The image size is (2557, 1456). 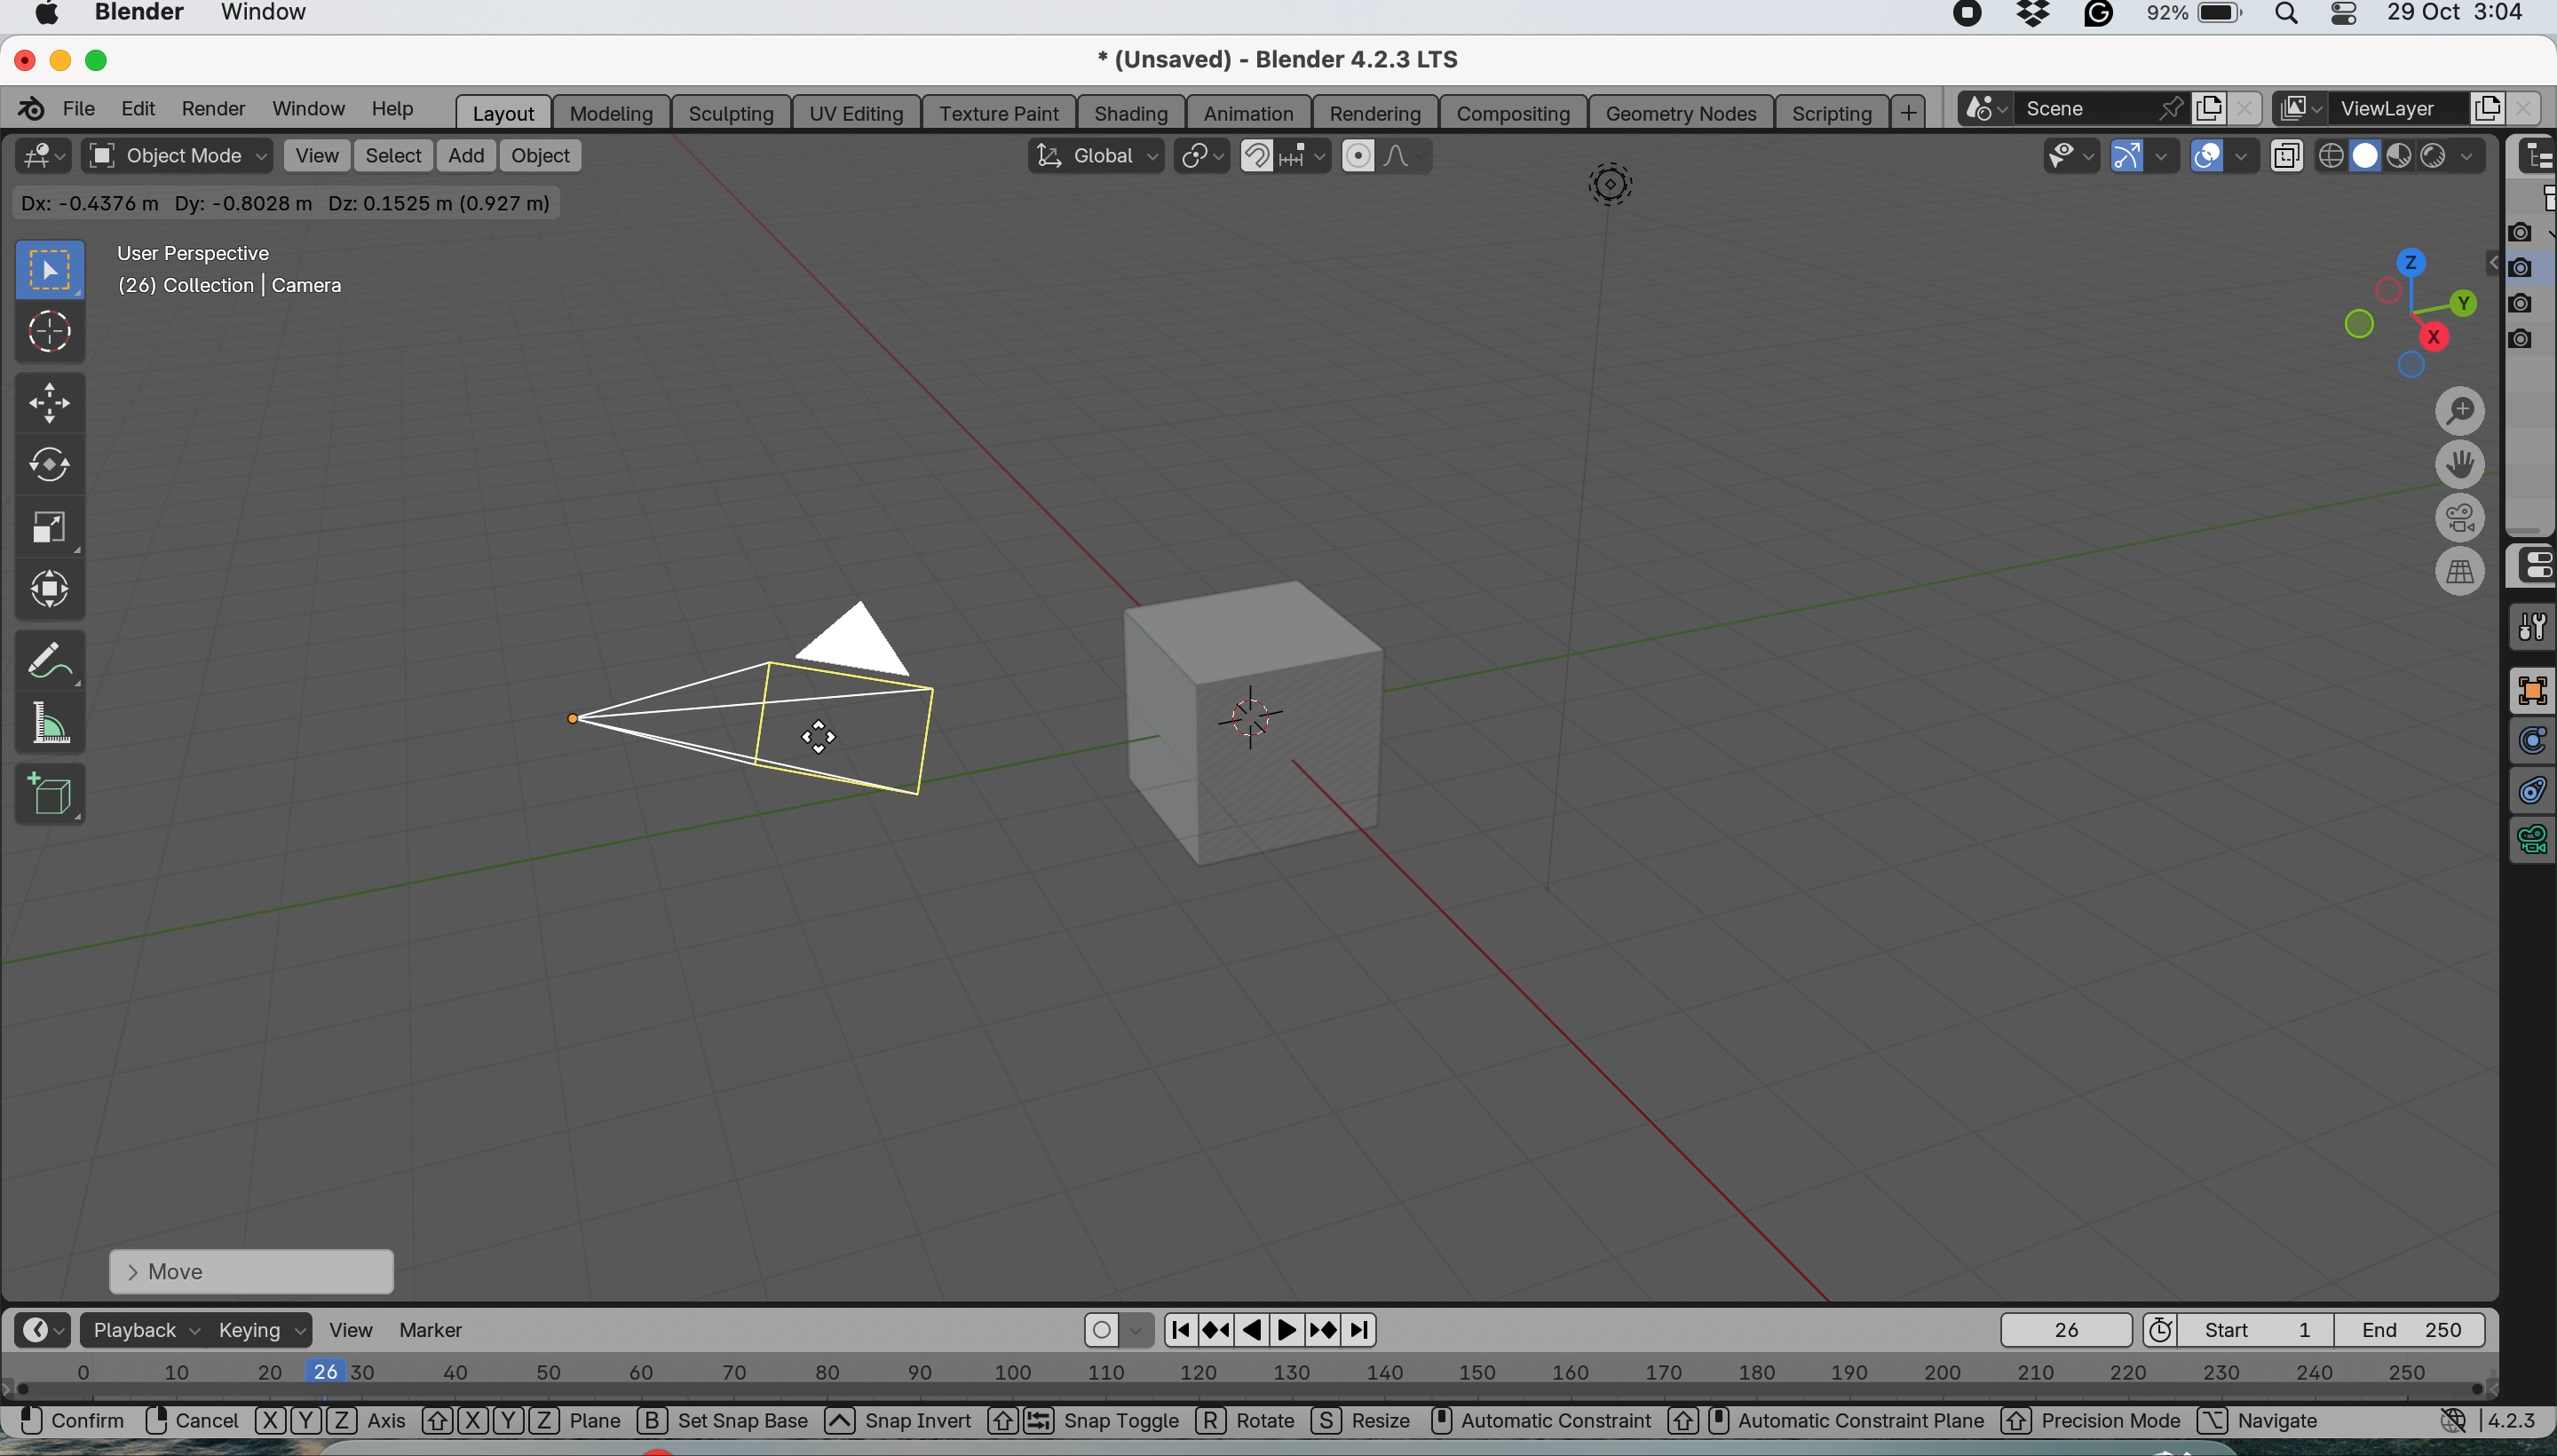 What do you see at coordinates (2455, 160) in the screenshot?
I see `drop down` at bounding box center [2455, 160].